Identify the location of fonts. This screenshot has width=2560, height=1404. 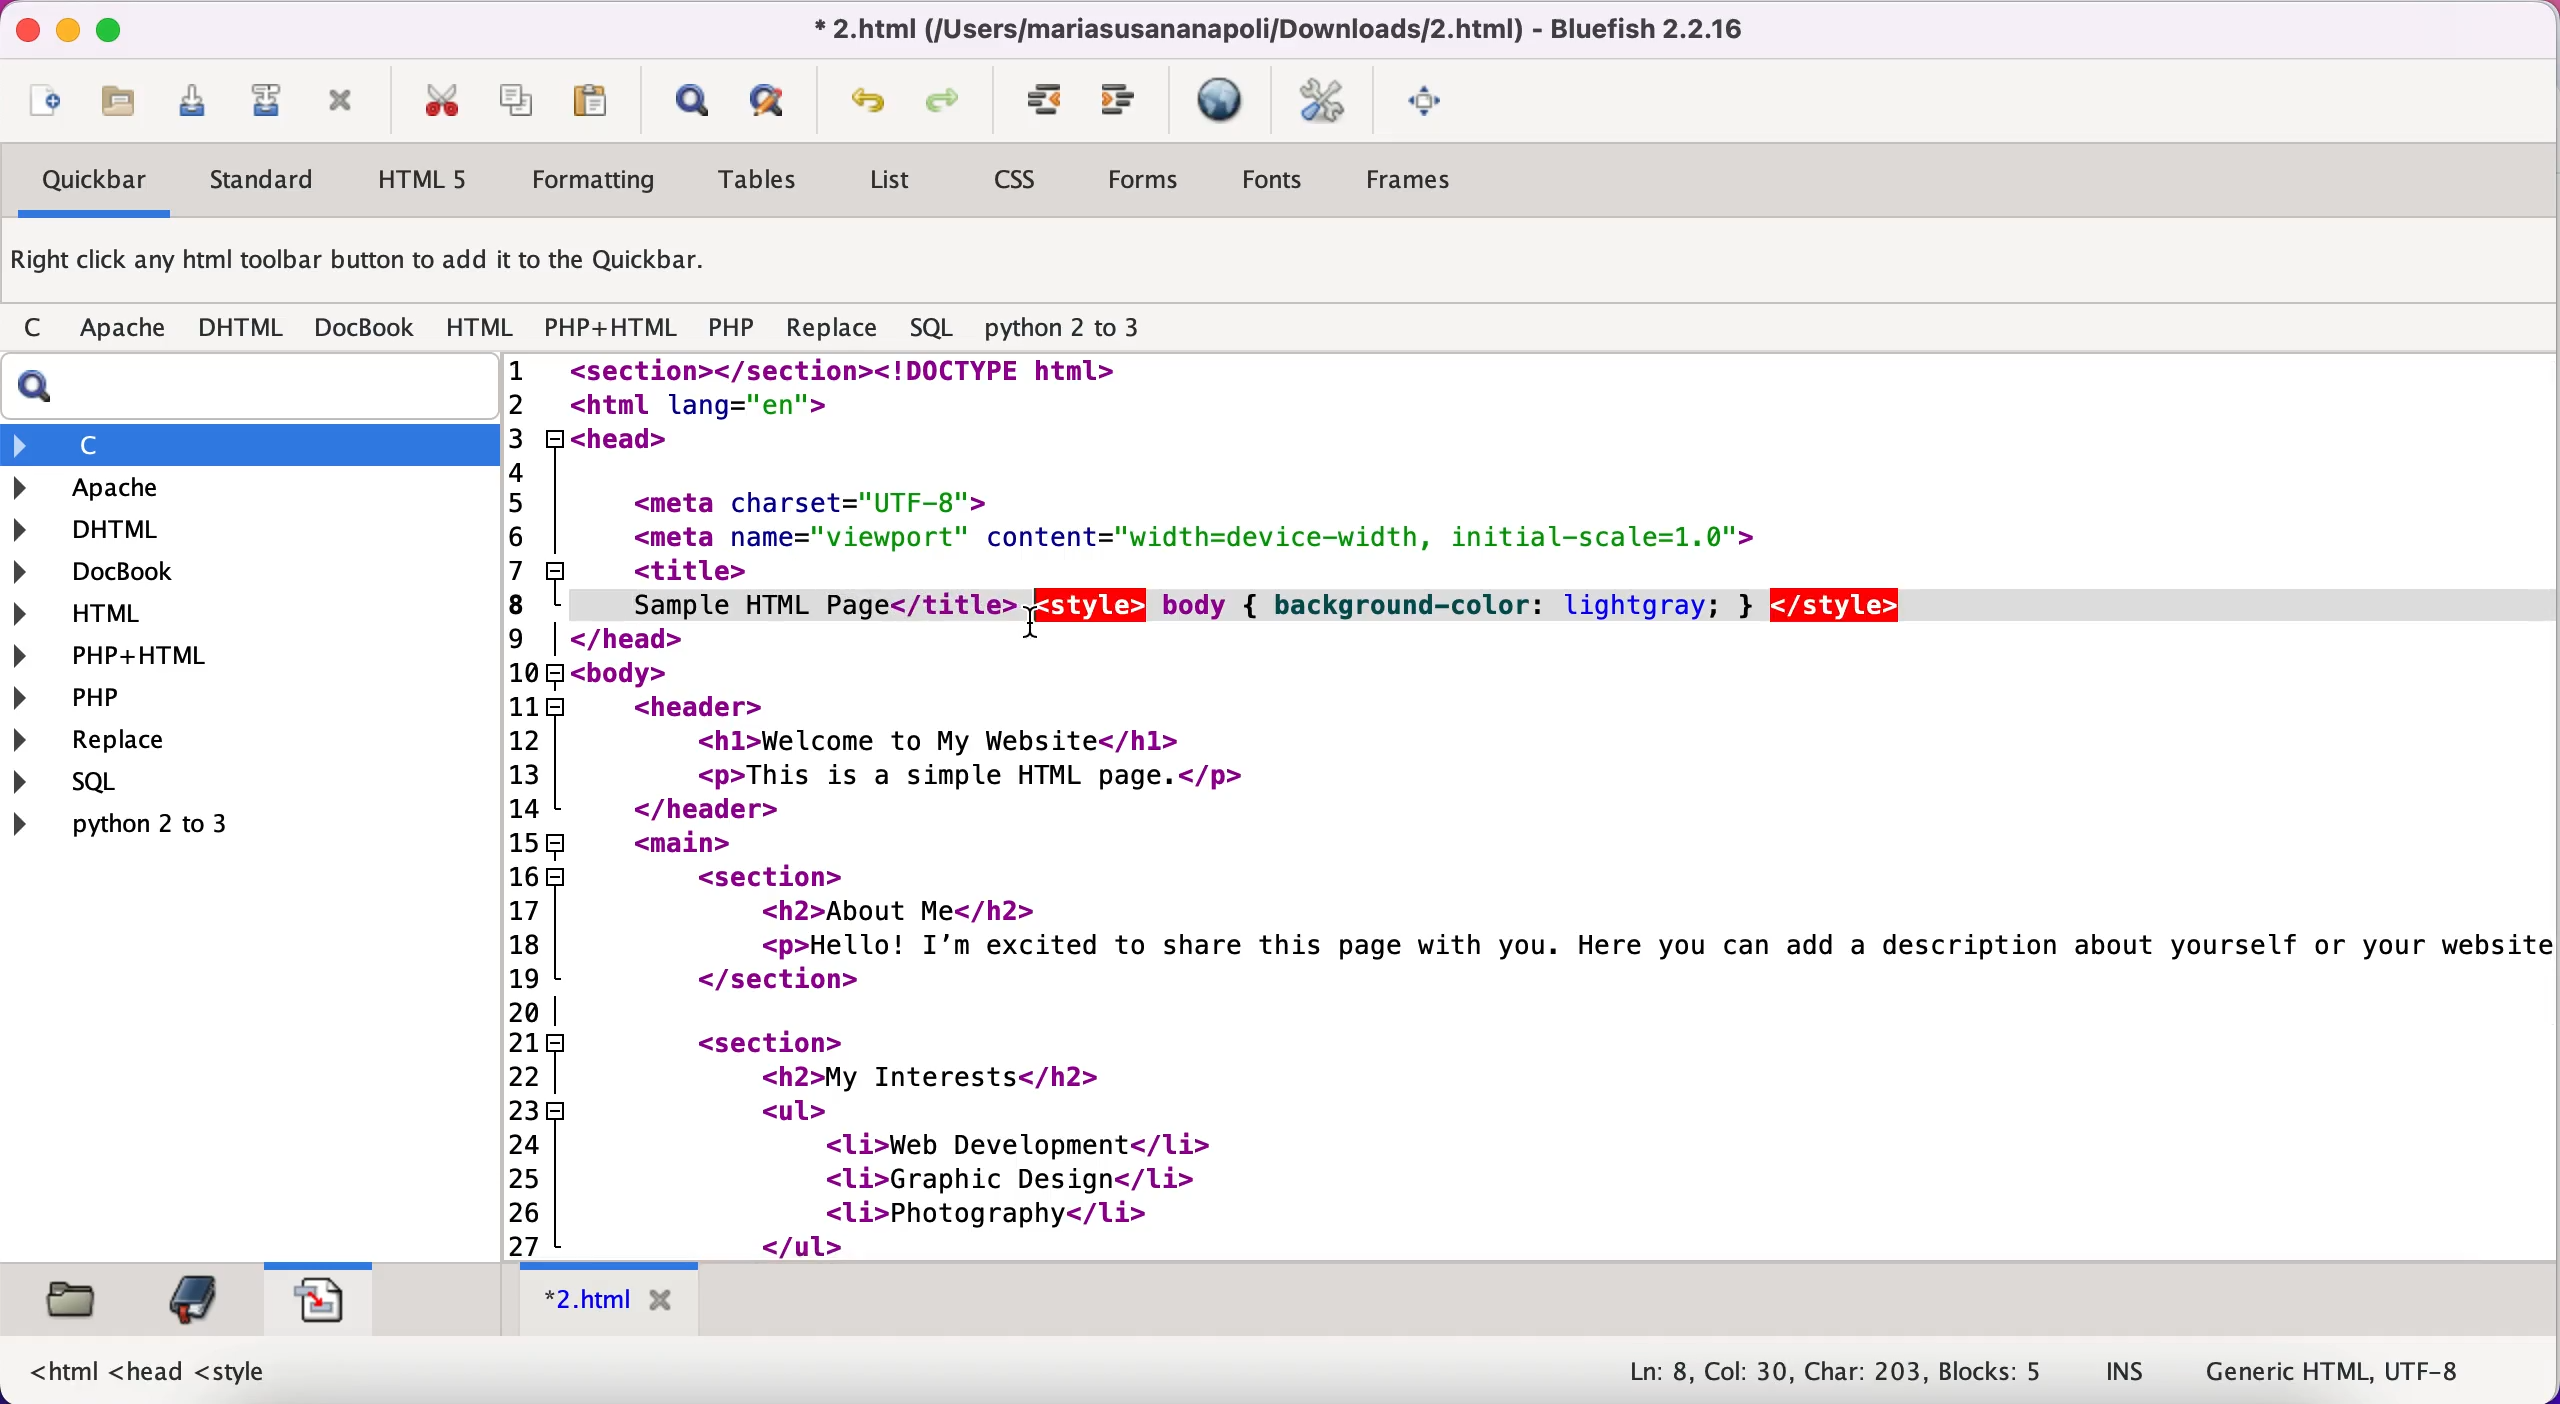
(1272, 183).